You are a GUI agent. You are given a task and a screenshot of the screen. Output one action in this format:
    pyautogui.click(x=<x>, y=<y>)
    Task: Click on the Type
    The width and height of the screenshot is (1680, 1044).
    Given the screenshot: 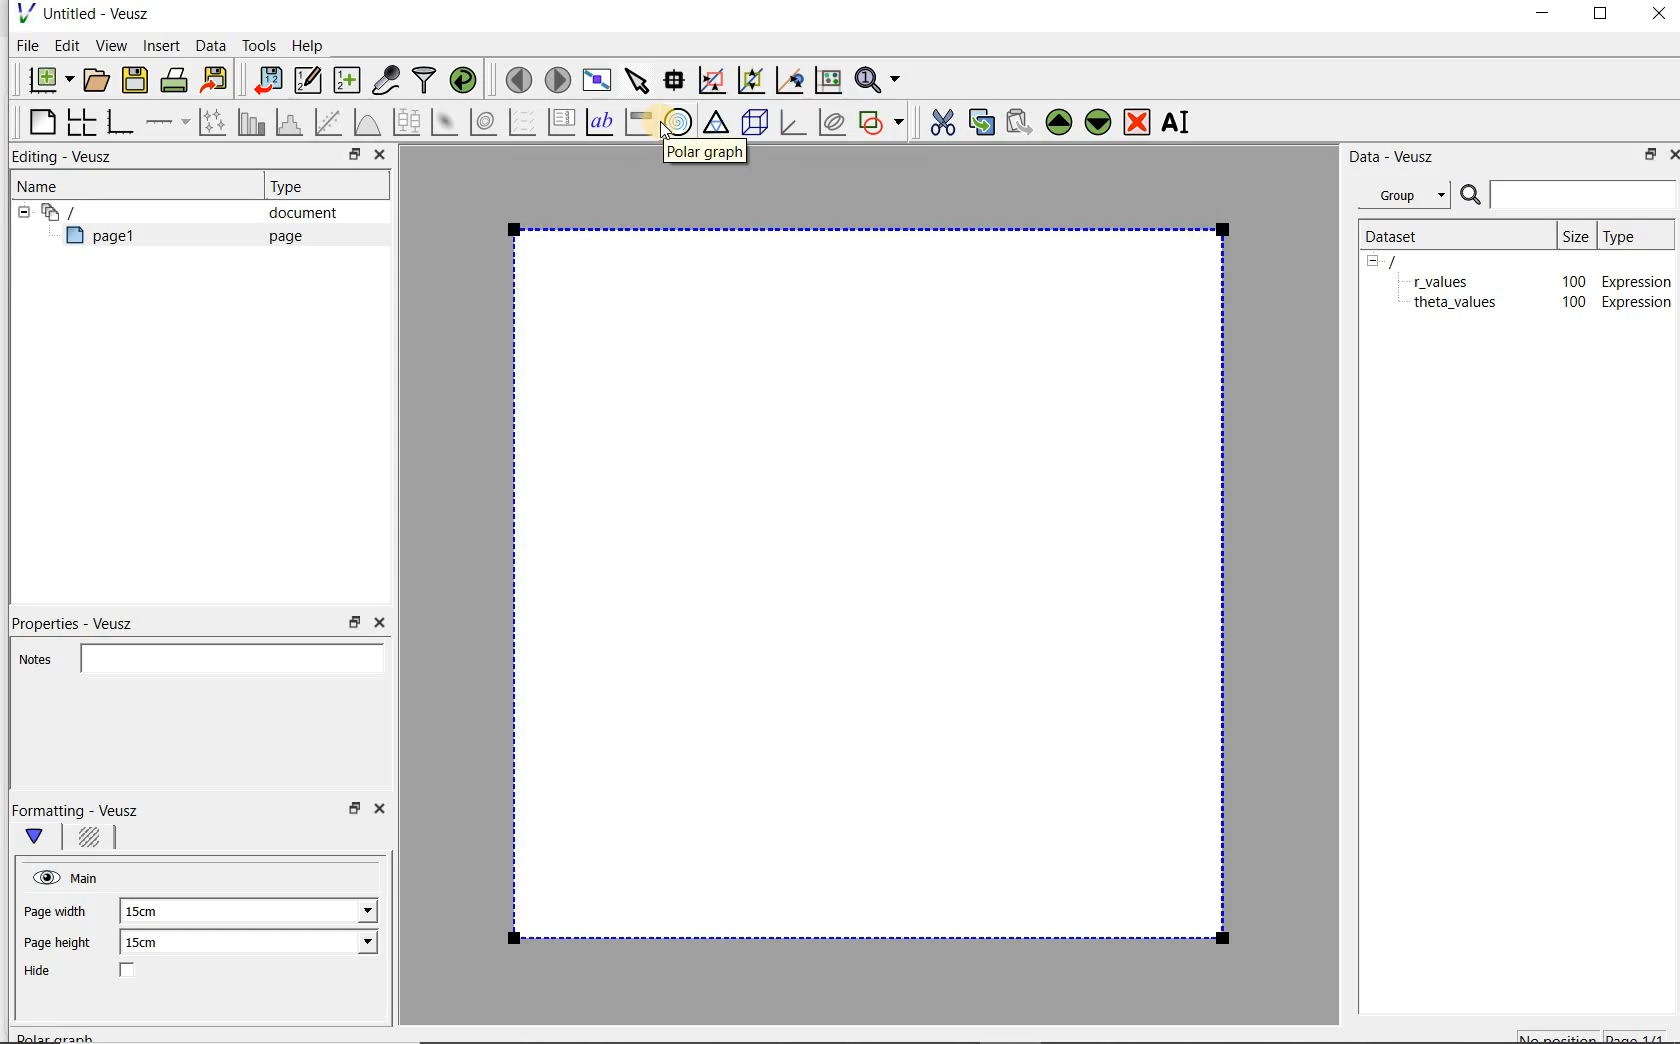 What is the action you would take?
    pyautogui.click(x=295, y=186)
    